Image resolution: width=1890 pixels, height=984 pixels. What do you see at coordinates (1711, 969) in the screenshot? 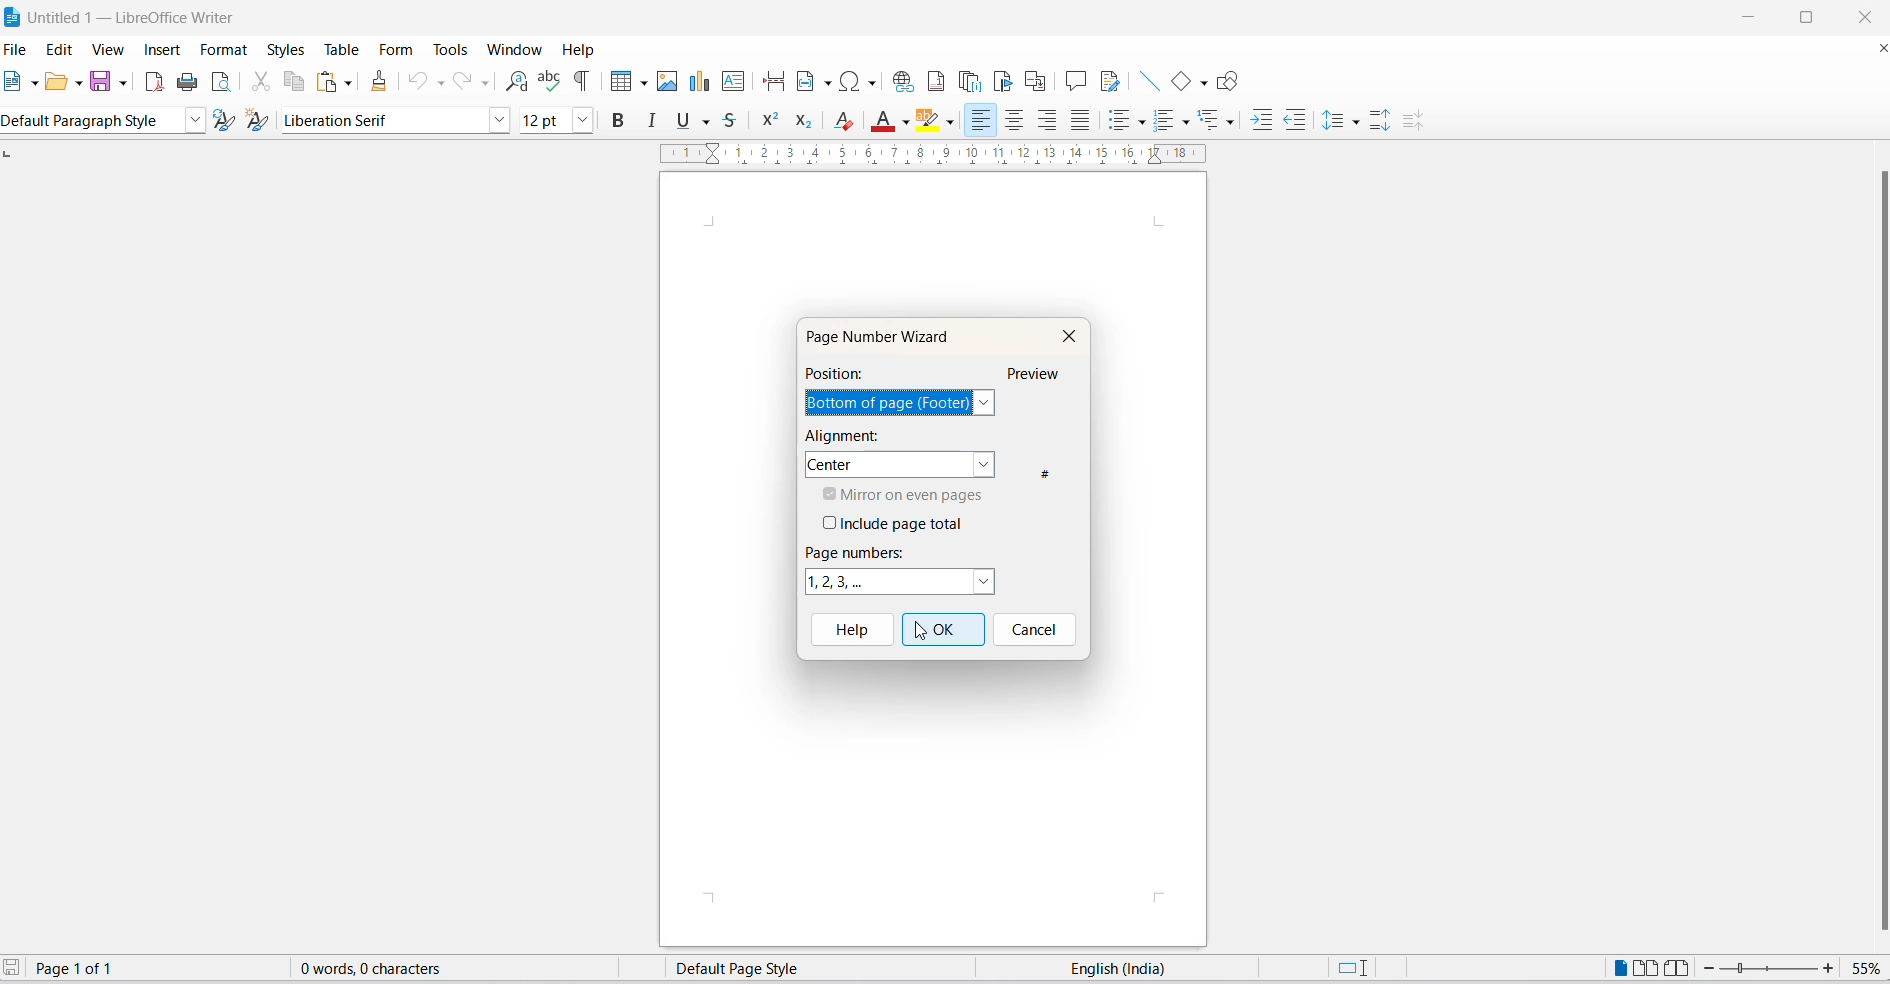
I see `decrease zoom` at bounding box center [1711, 969].